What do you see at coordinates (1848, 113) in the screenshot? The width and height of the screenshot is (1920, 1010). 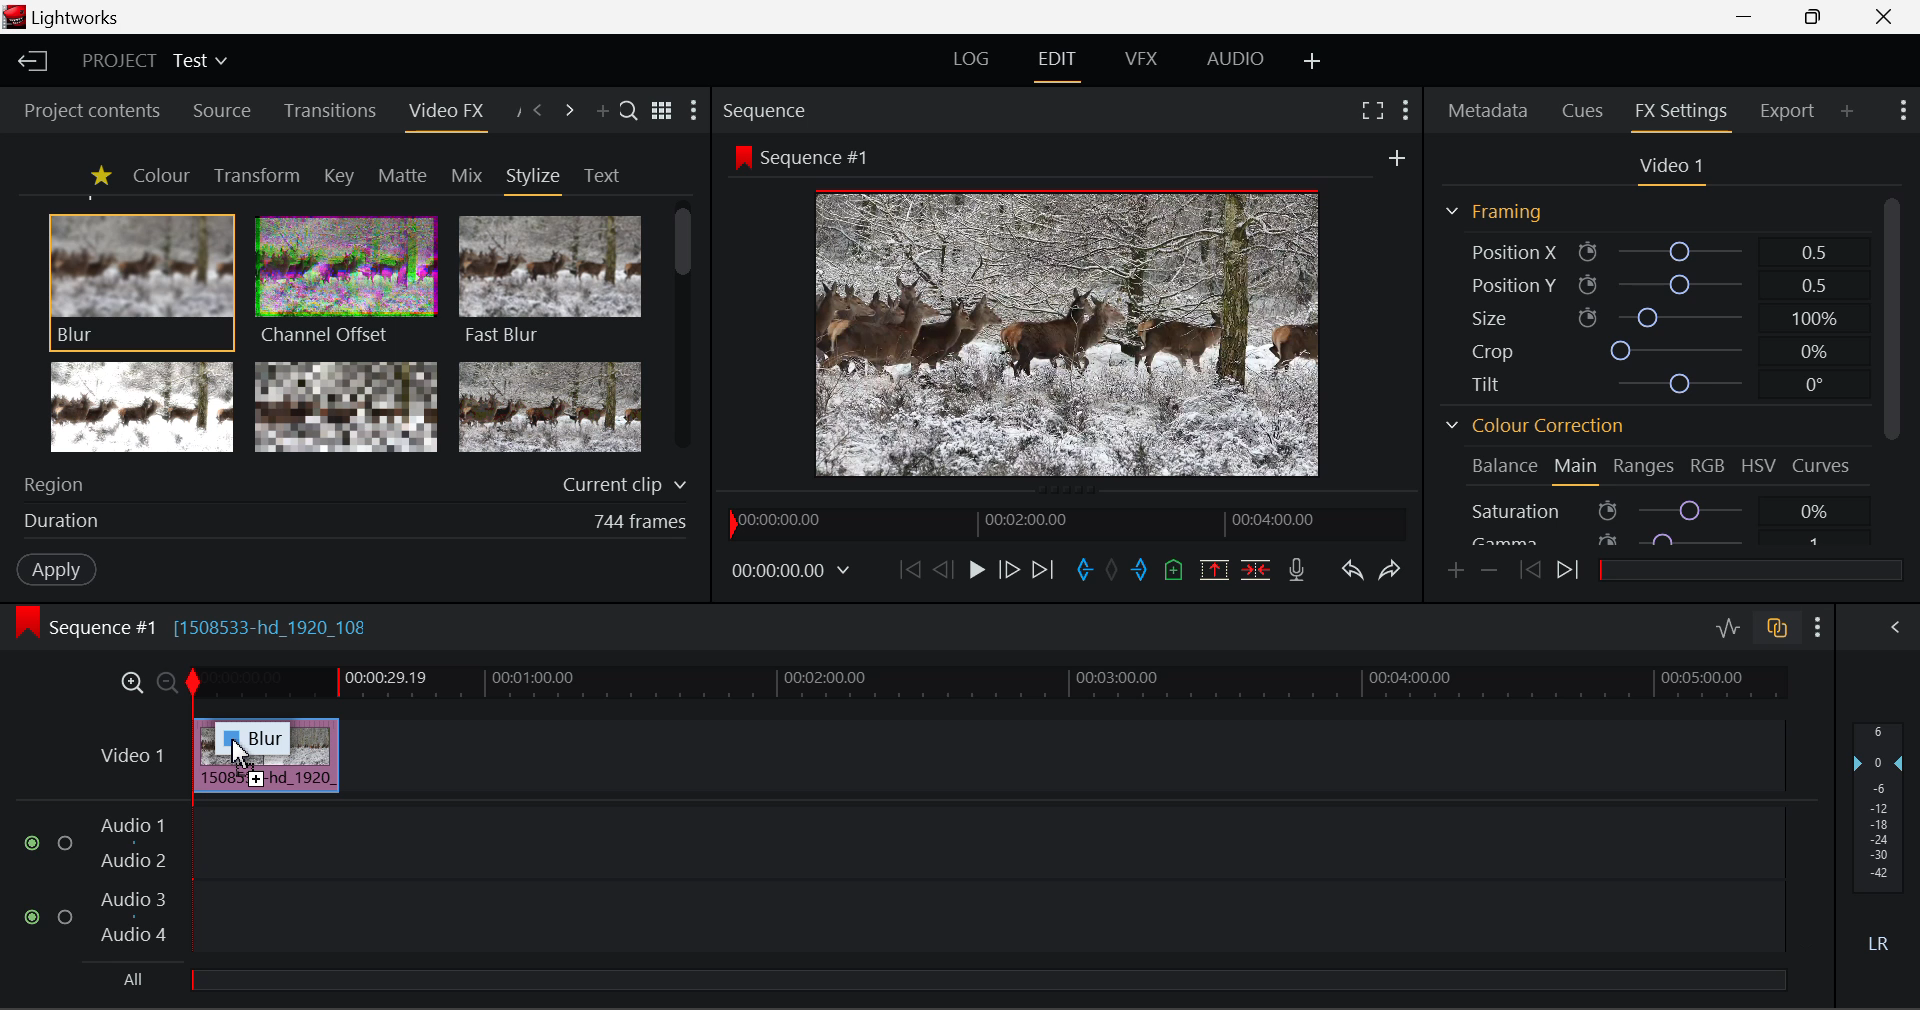 I see `Add Panel` at bounding box center [1848, 113].